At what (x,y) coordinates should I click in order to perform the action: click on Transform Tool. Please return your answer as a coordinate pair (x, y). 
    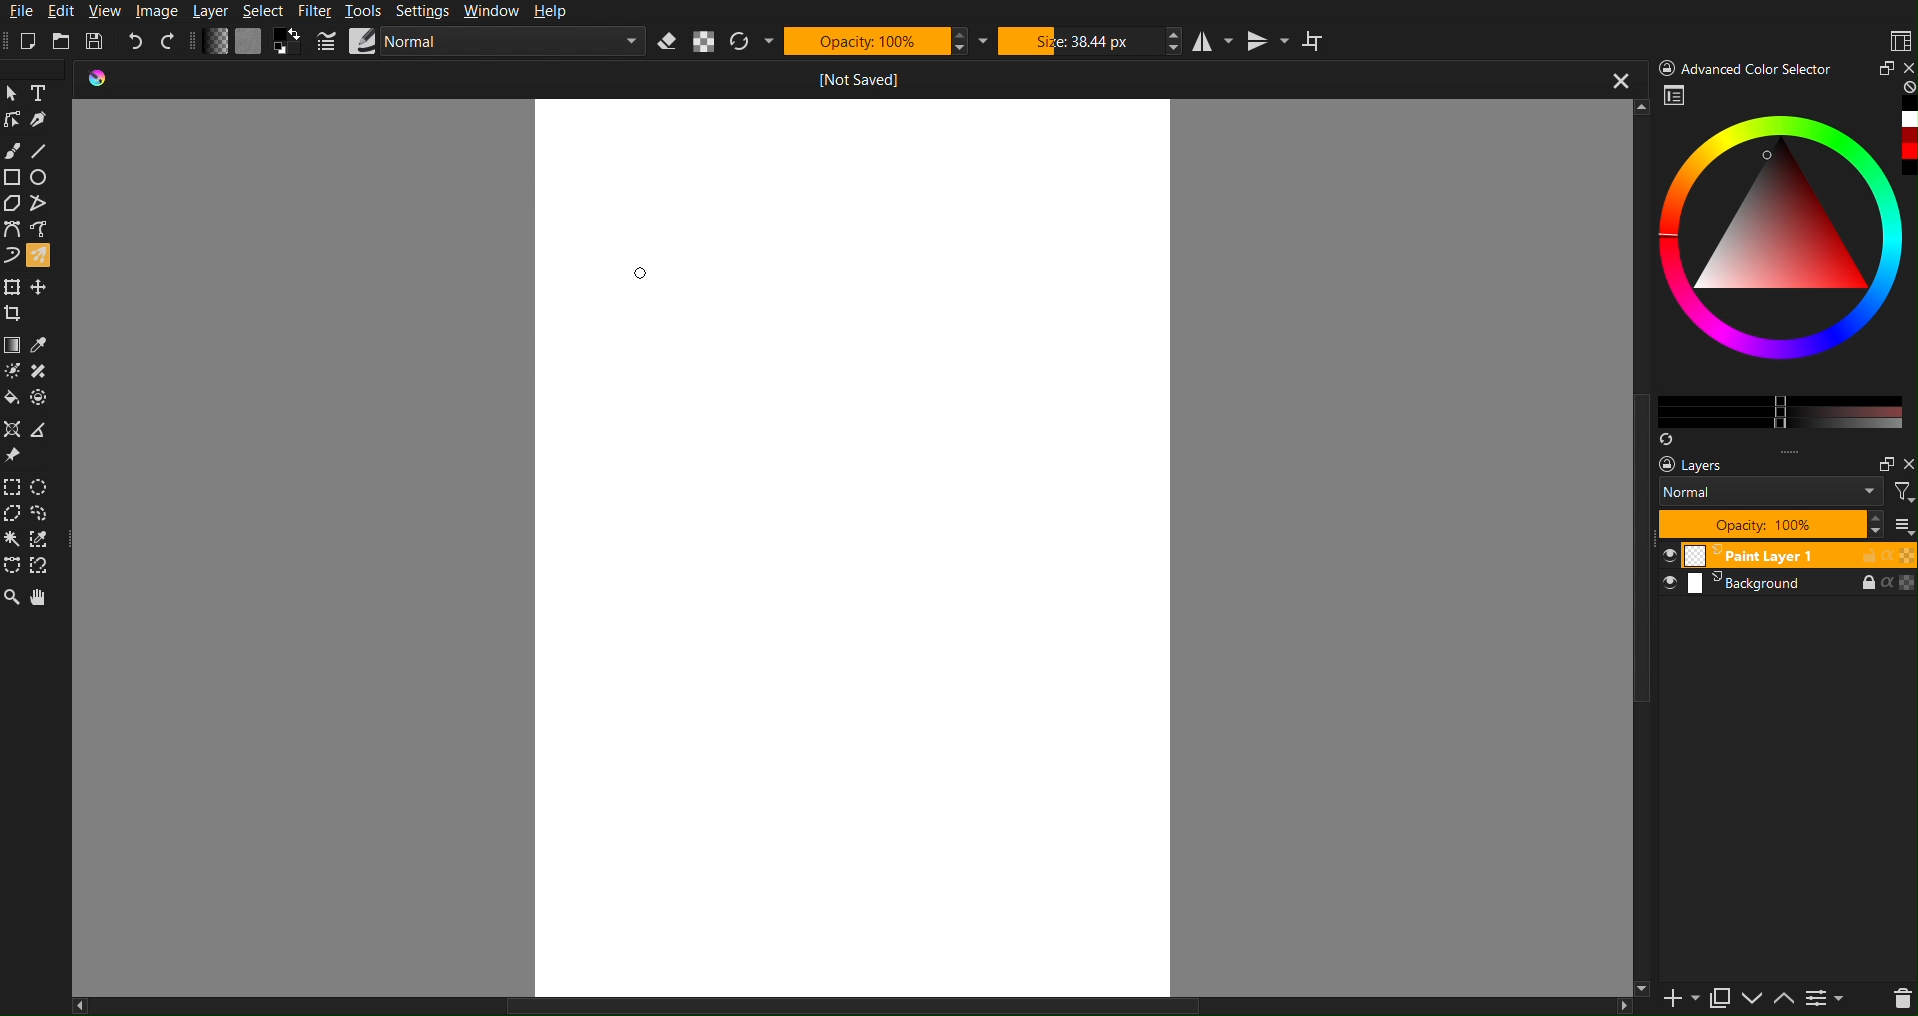
    Looking at the image, I should click on (13, 286).